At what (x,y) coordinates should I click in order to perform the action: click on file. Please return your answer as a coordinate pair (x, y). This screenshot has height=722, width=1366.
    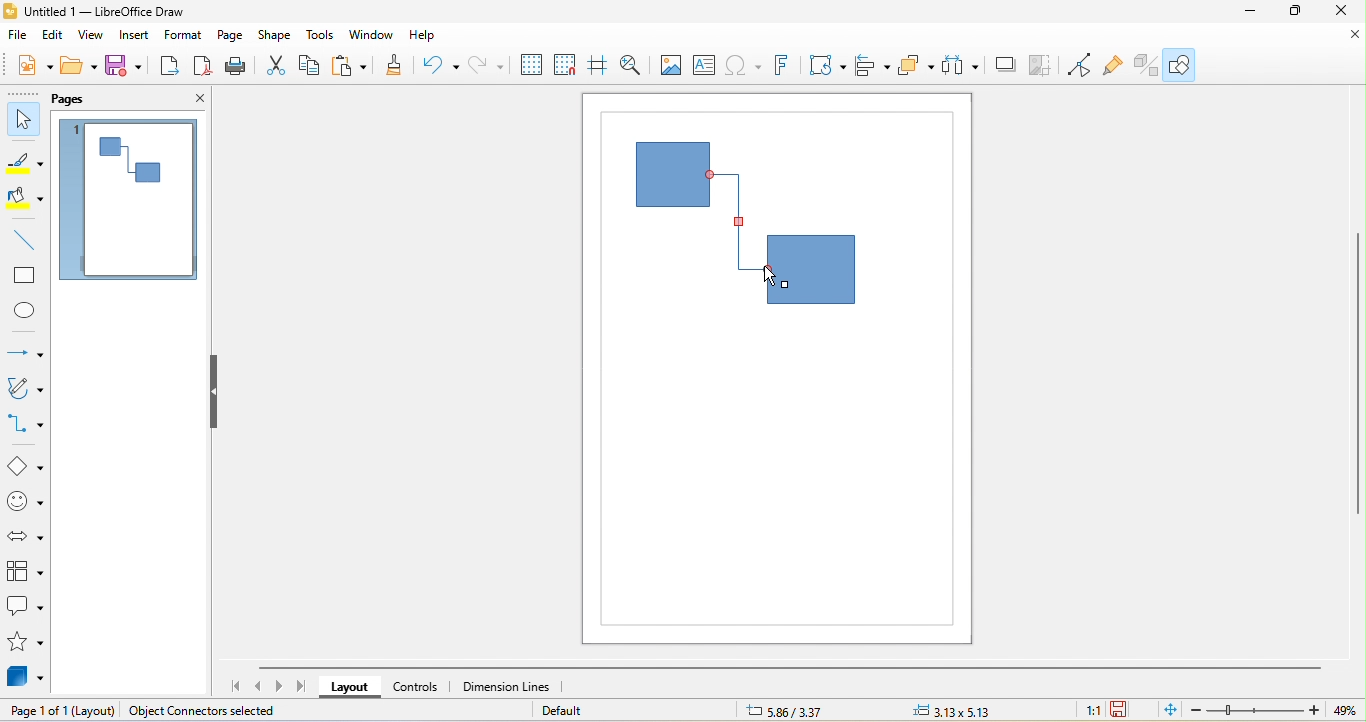
    Looking at the image, I should click on (19, 35).